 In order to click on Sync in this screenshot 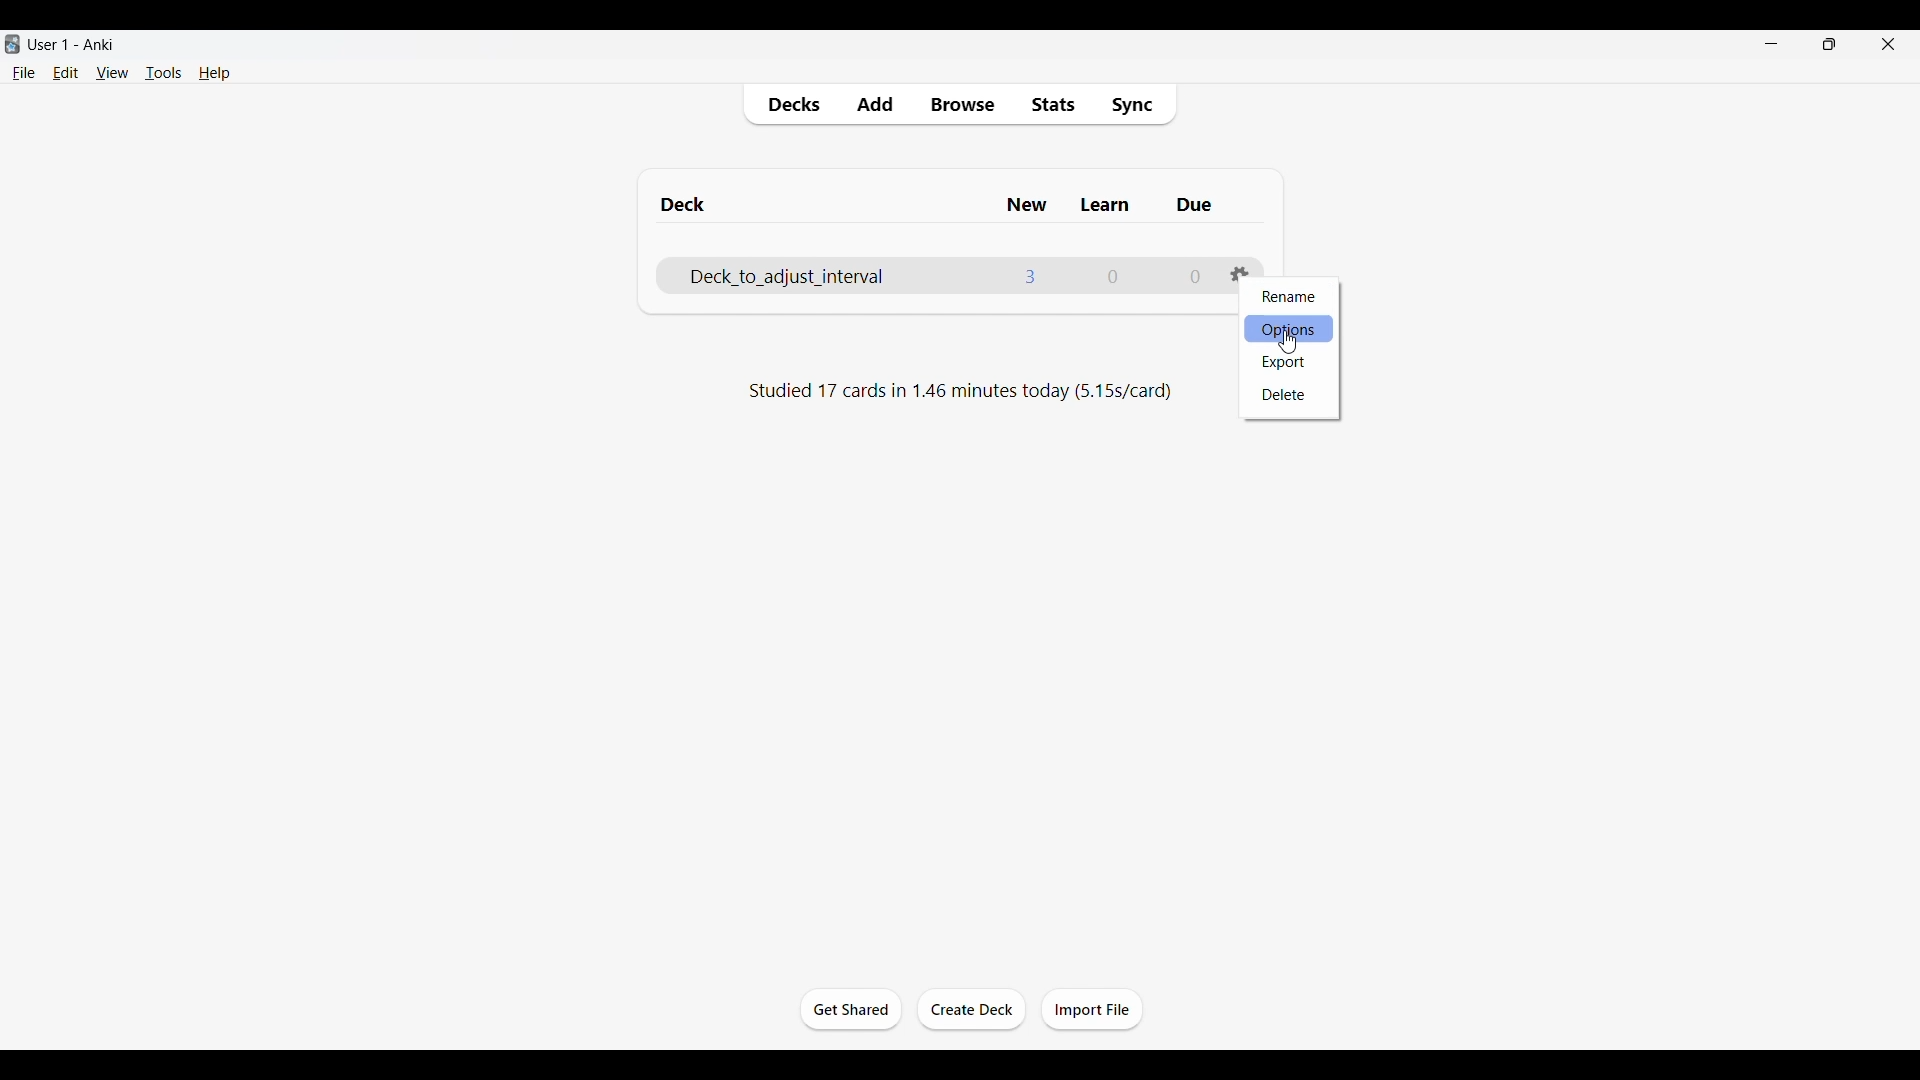, I will do `click(1137, 103)`.